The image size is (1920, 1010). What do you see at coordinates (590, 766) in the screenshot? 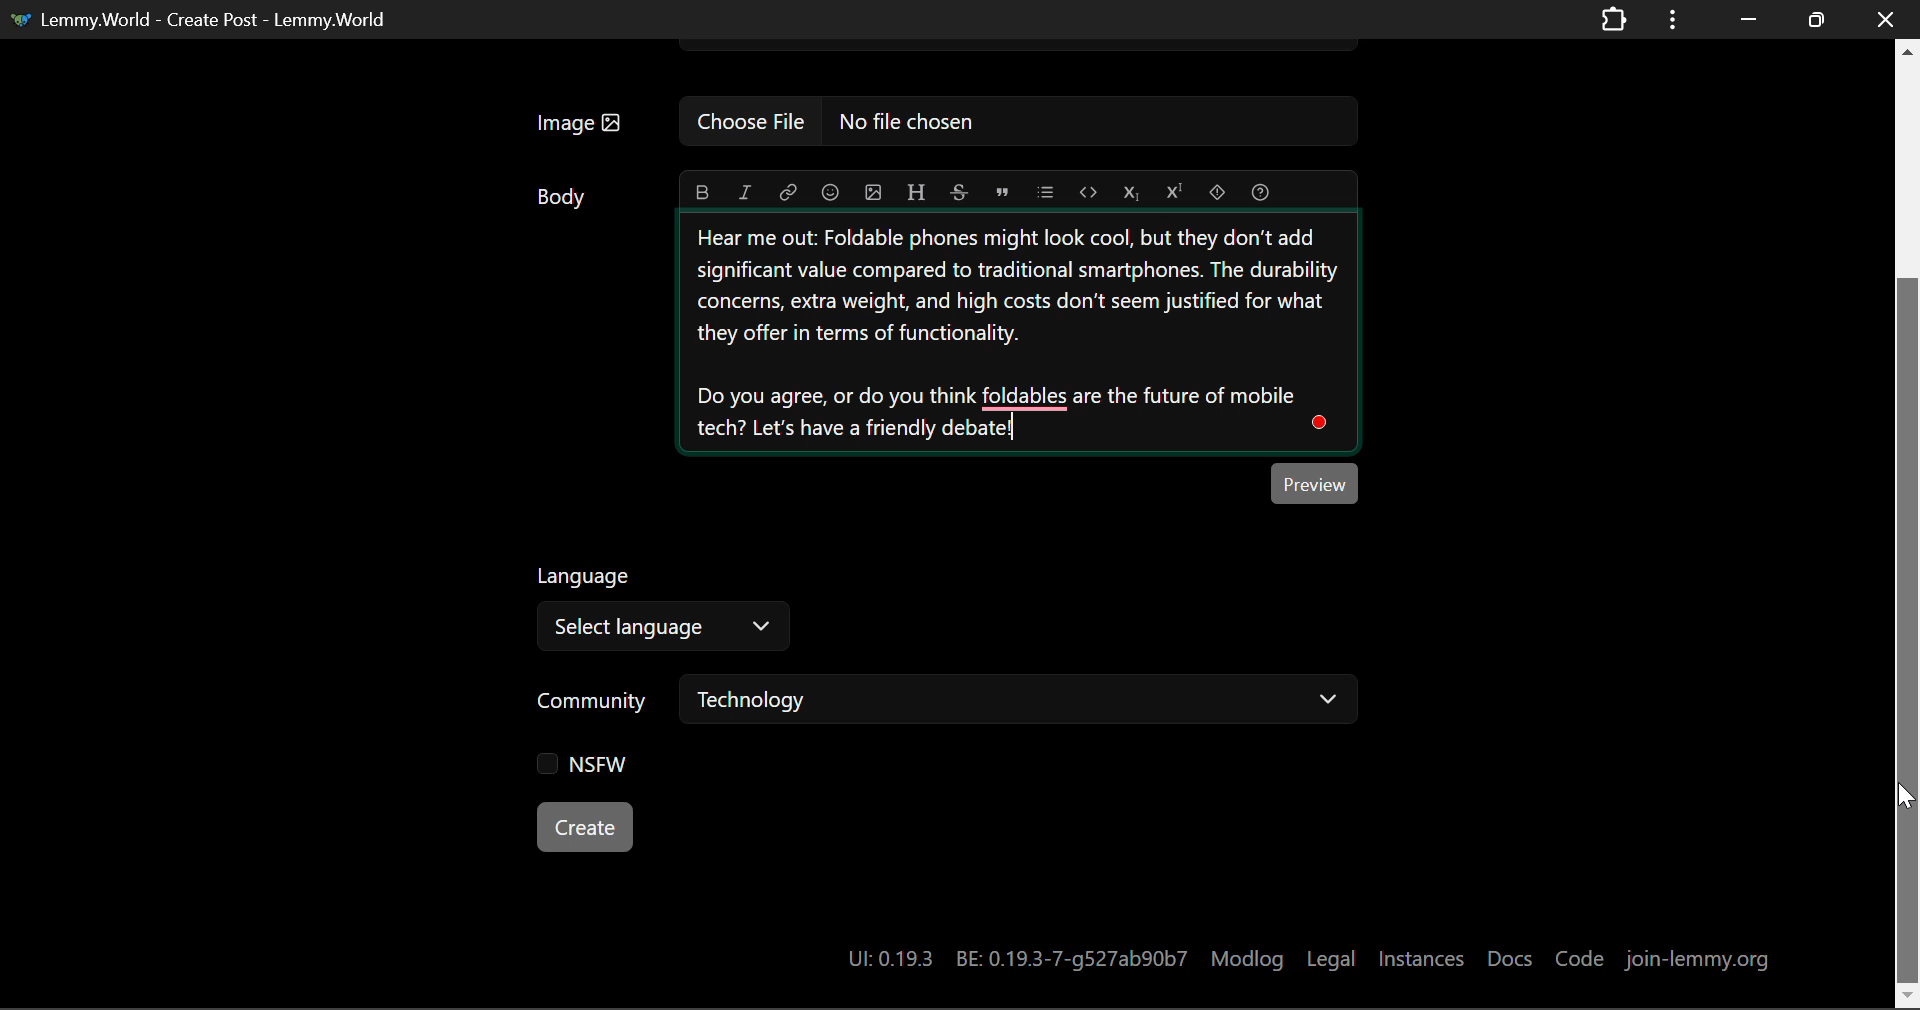
I see `NSFW Checkbox` at bounding box center [590, 766].